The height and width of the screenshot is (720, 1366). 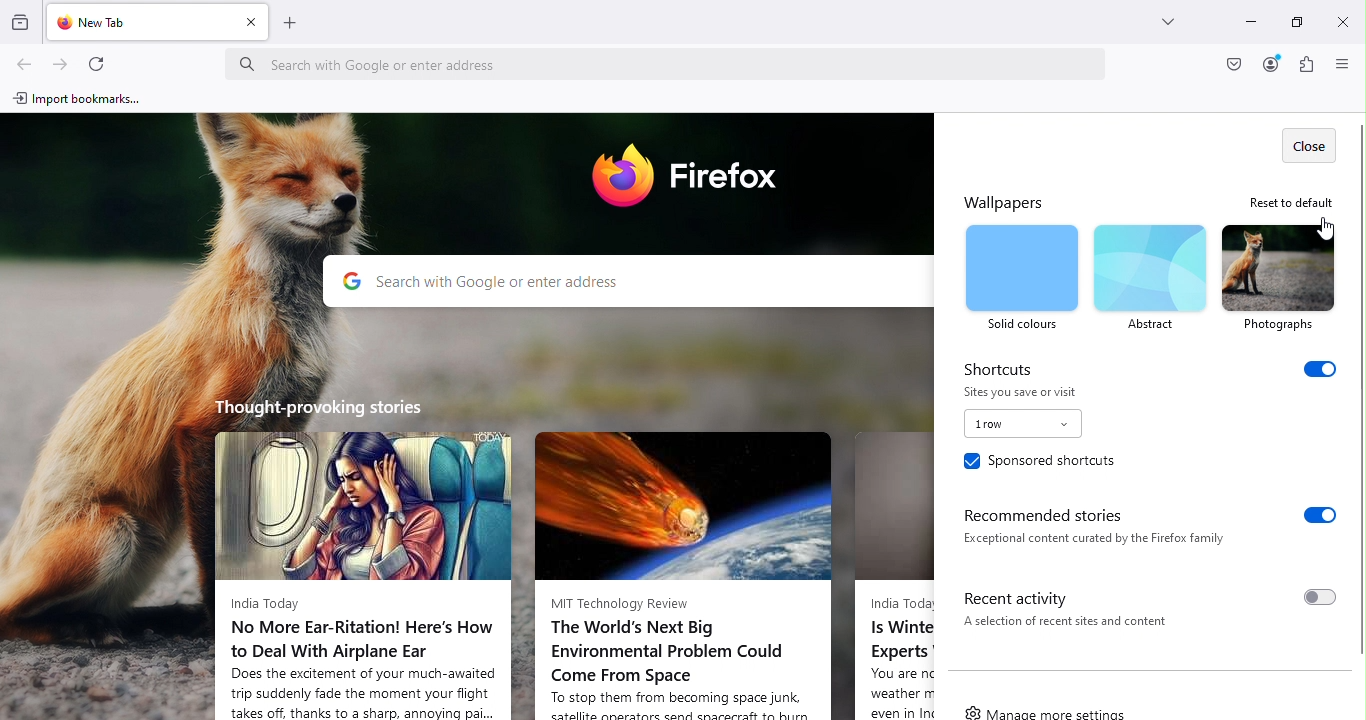 I want to click on Shortcuts, so click(x=1151, y=367).